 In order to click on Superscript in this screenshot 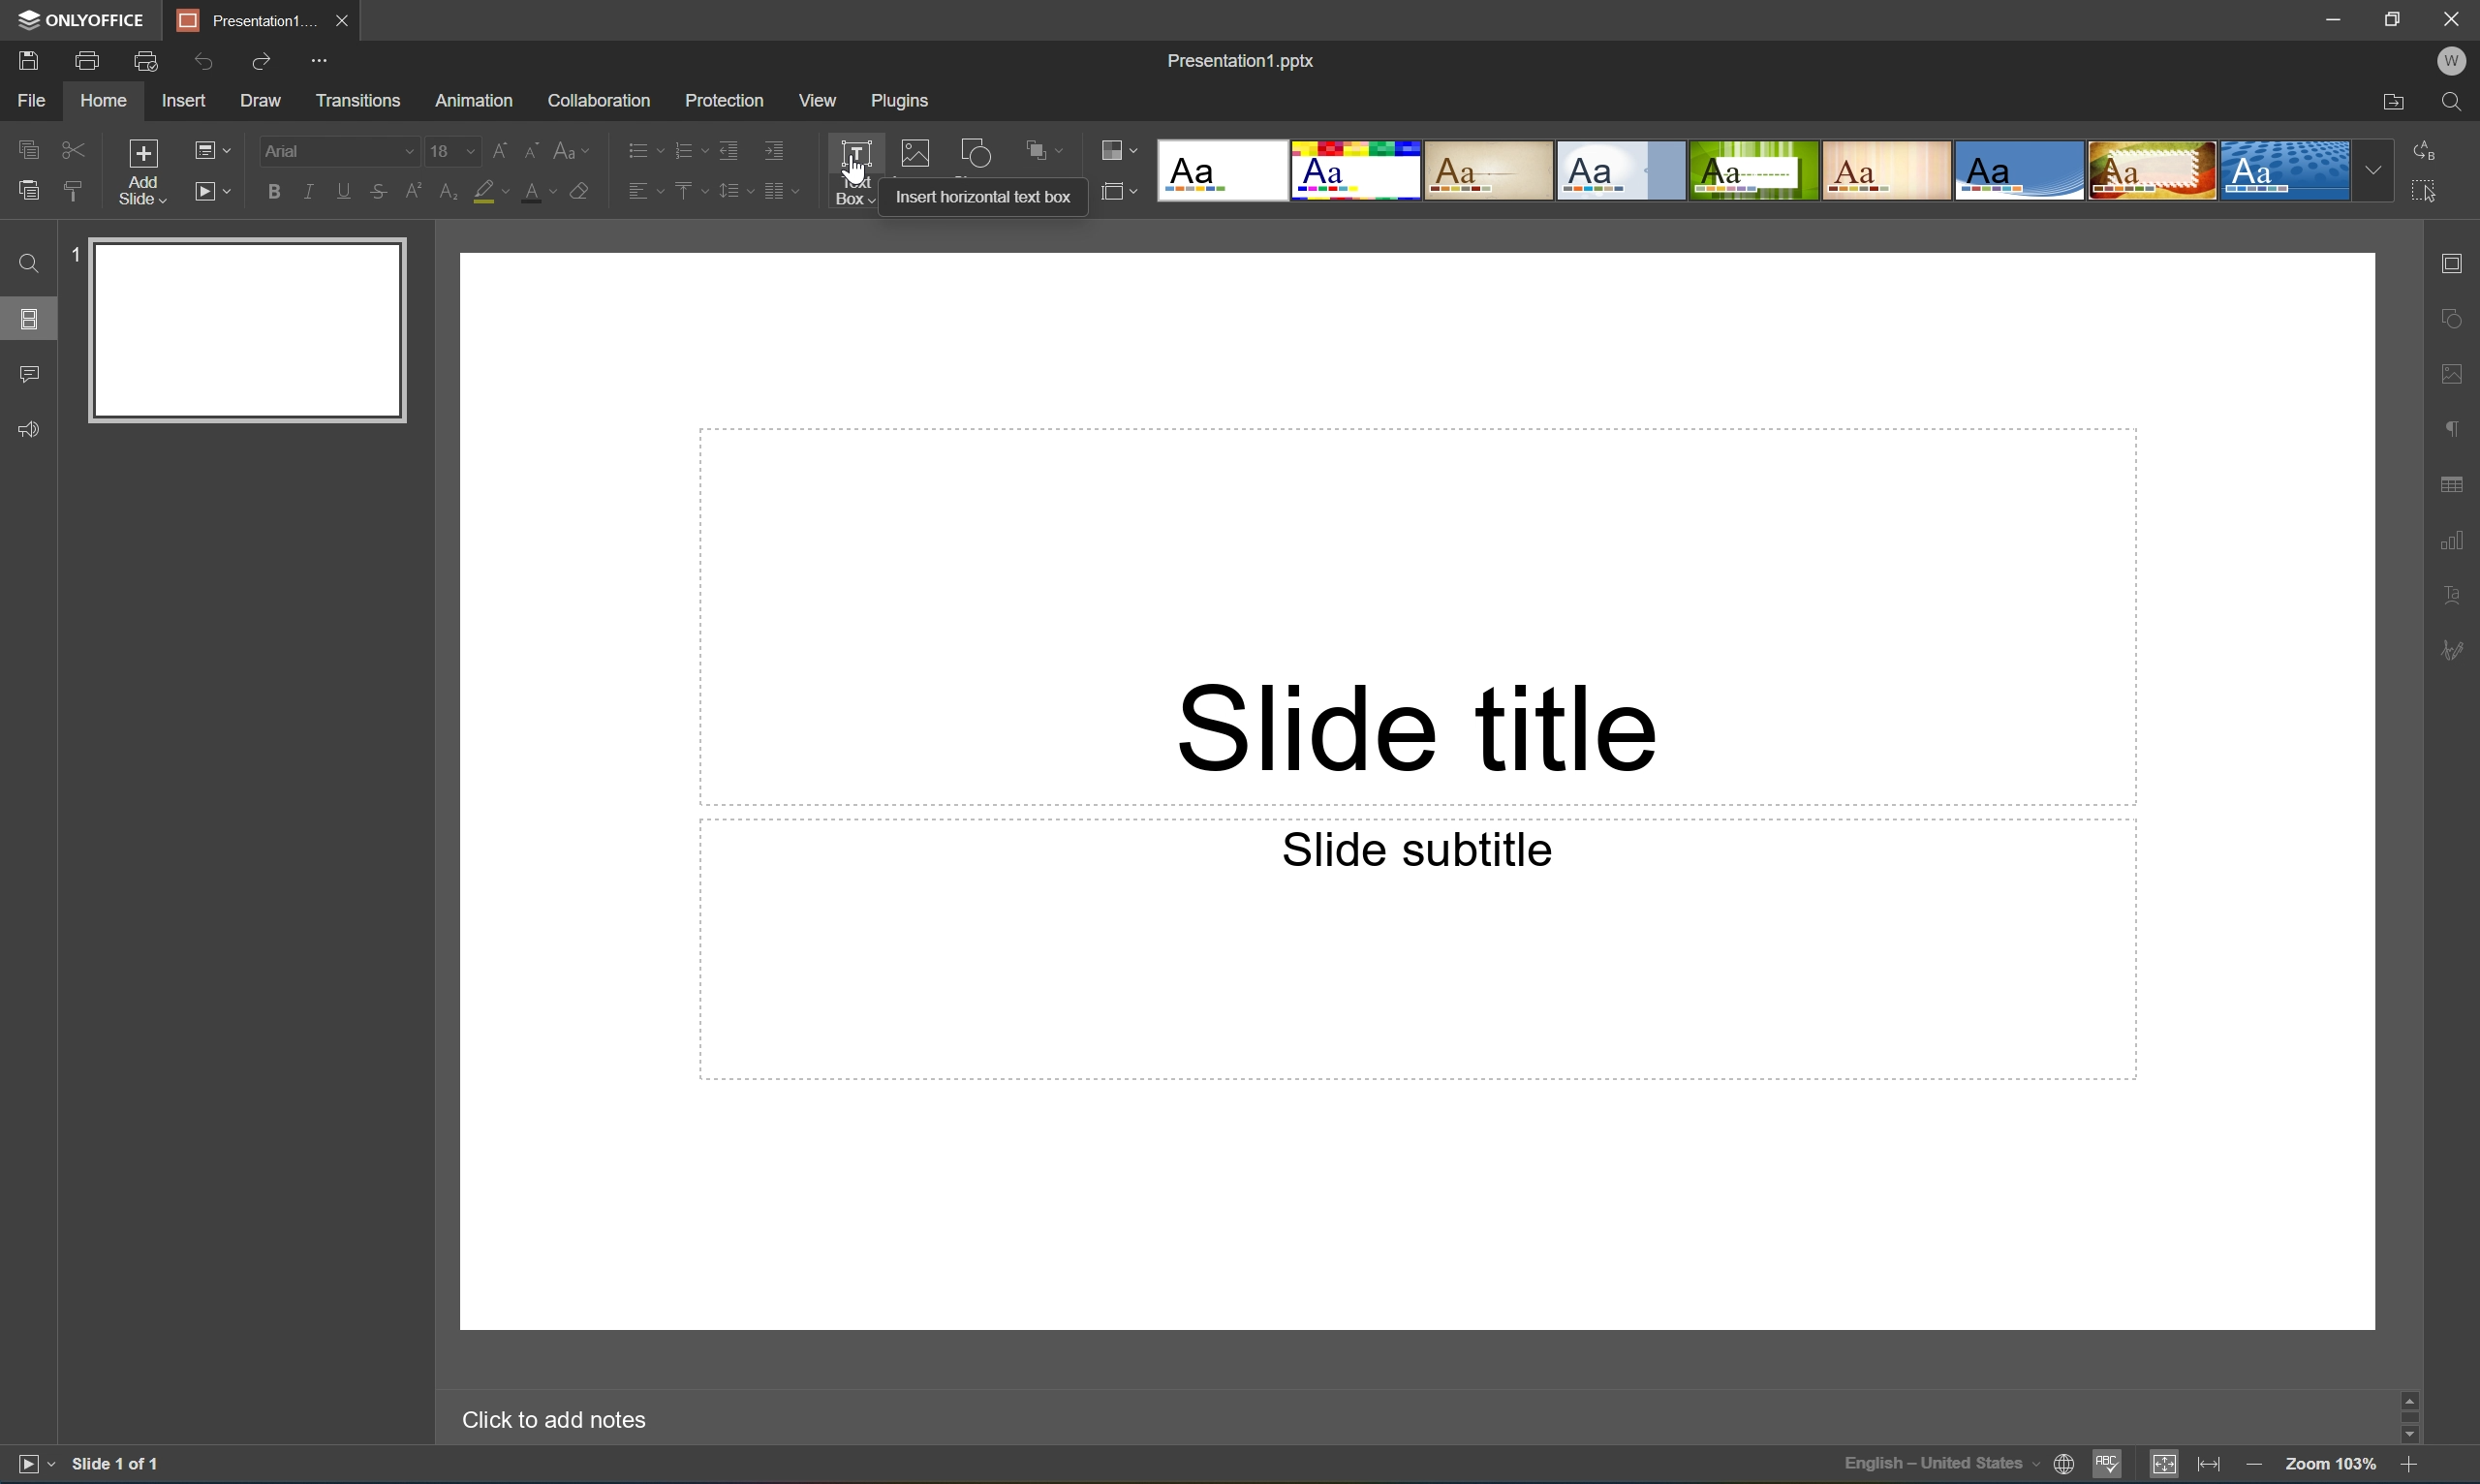, I will do `click(416, 192)`.